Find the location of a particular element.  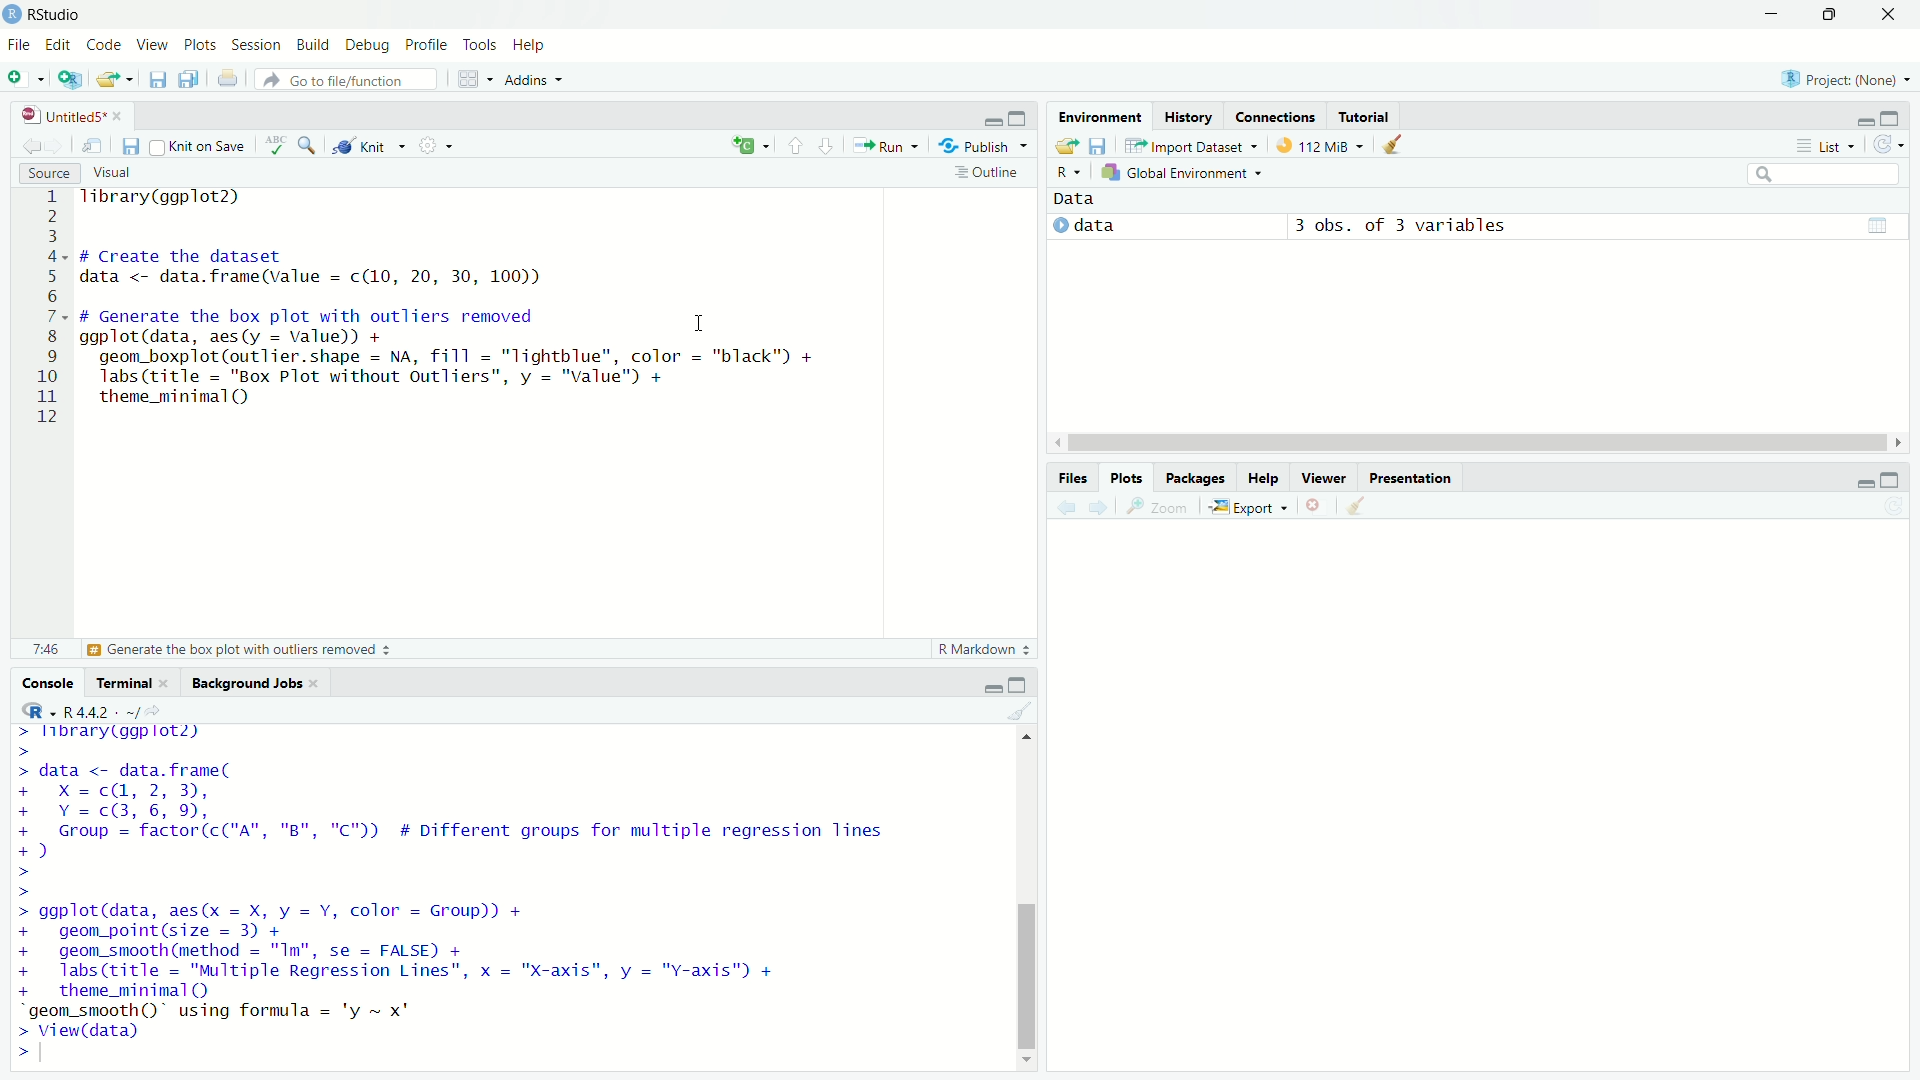

Edit is located at coordinates (58, 44).